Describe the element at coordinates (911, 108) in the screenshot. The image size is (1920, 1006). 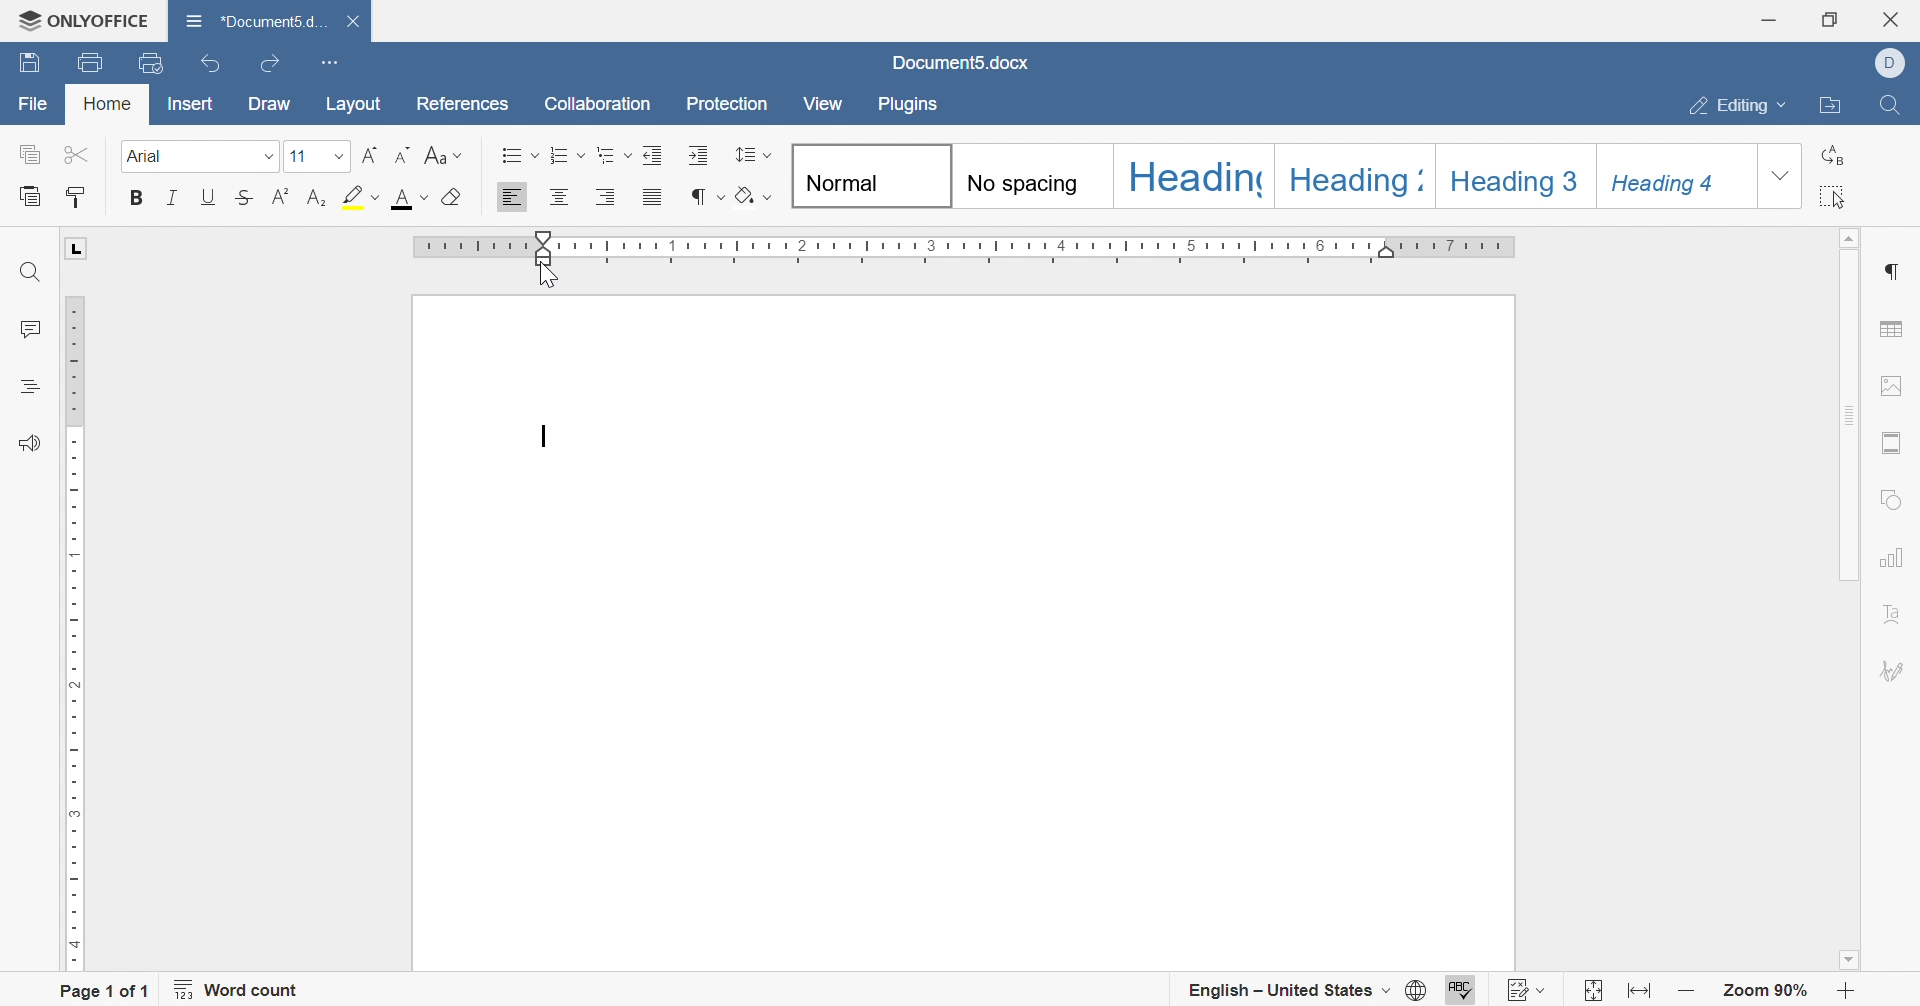
I see `plugins` at that location.